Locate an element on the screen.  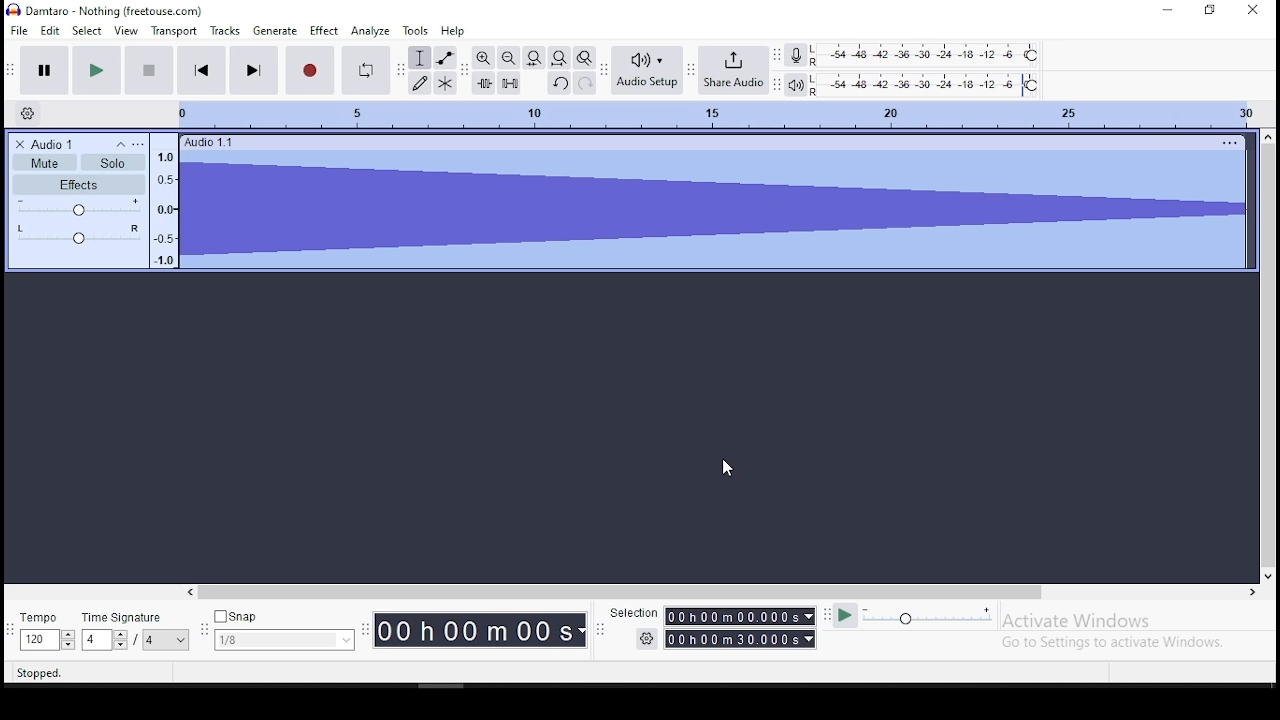
collapse is located at coordinates (121, 145).